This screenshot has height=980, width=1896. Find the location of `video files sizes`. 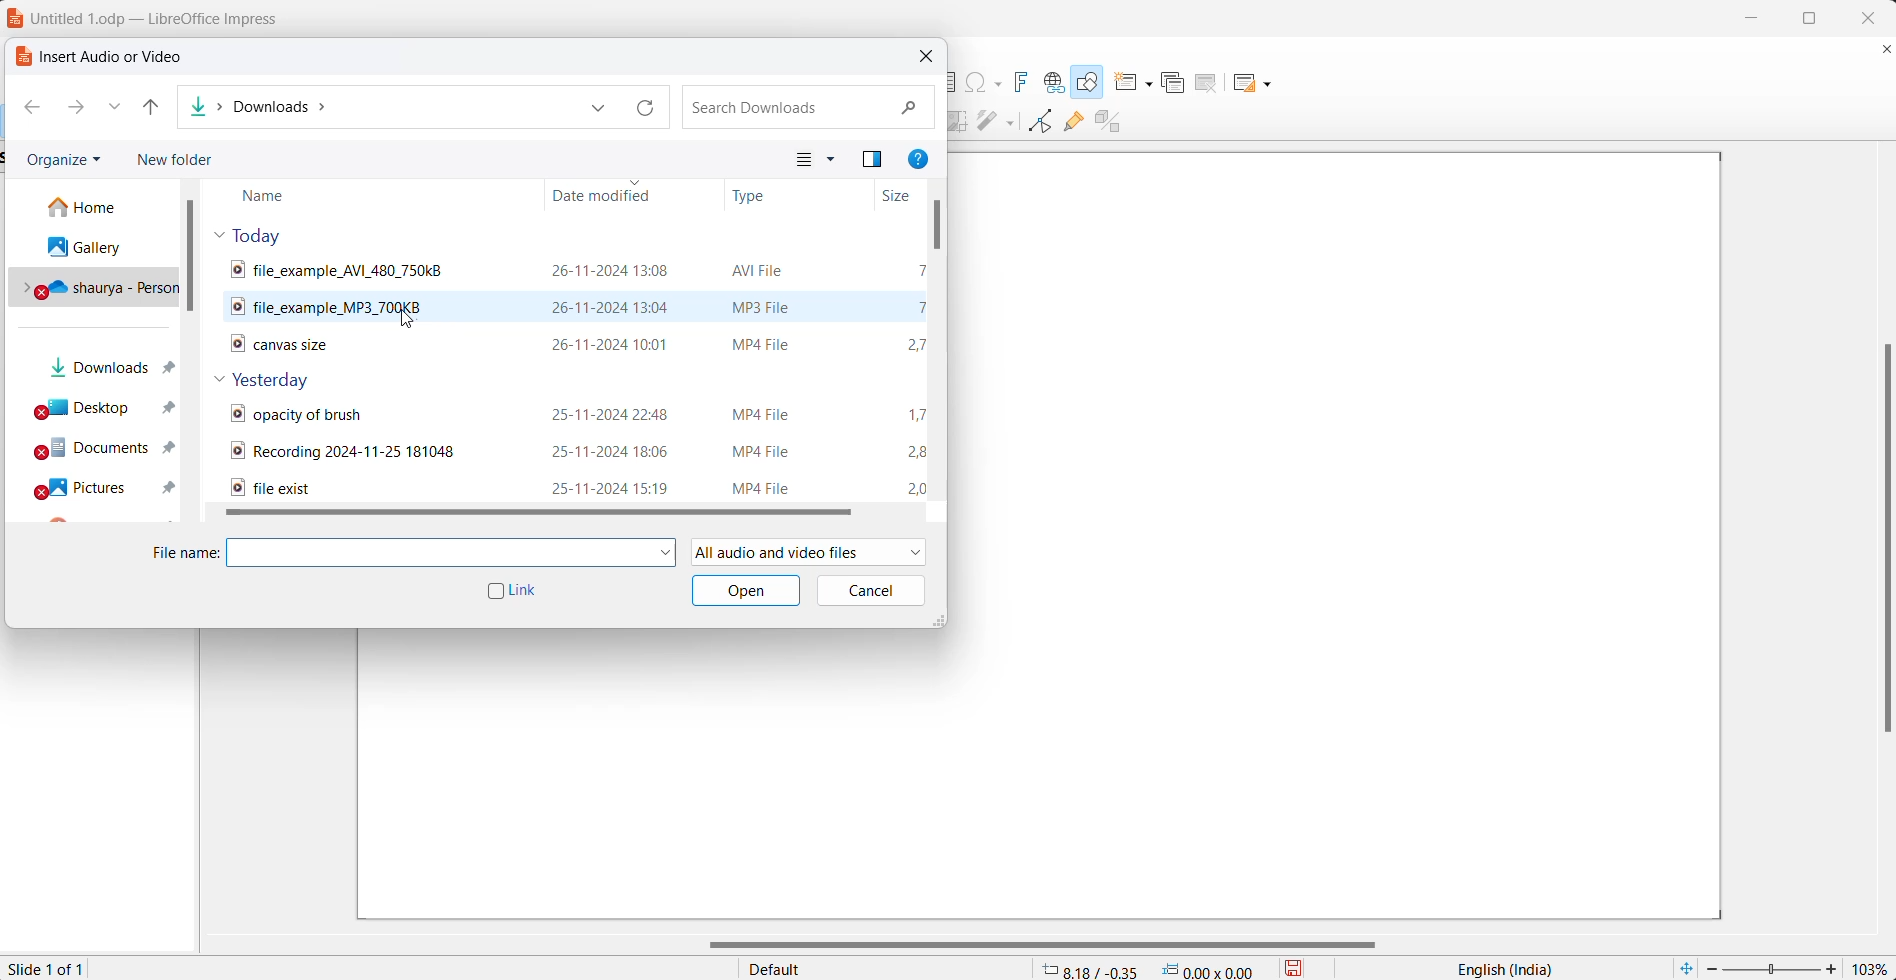

video files sizes is located at coordinates (923, 447).